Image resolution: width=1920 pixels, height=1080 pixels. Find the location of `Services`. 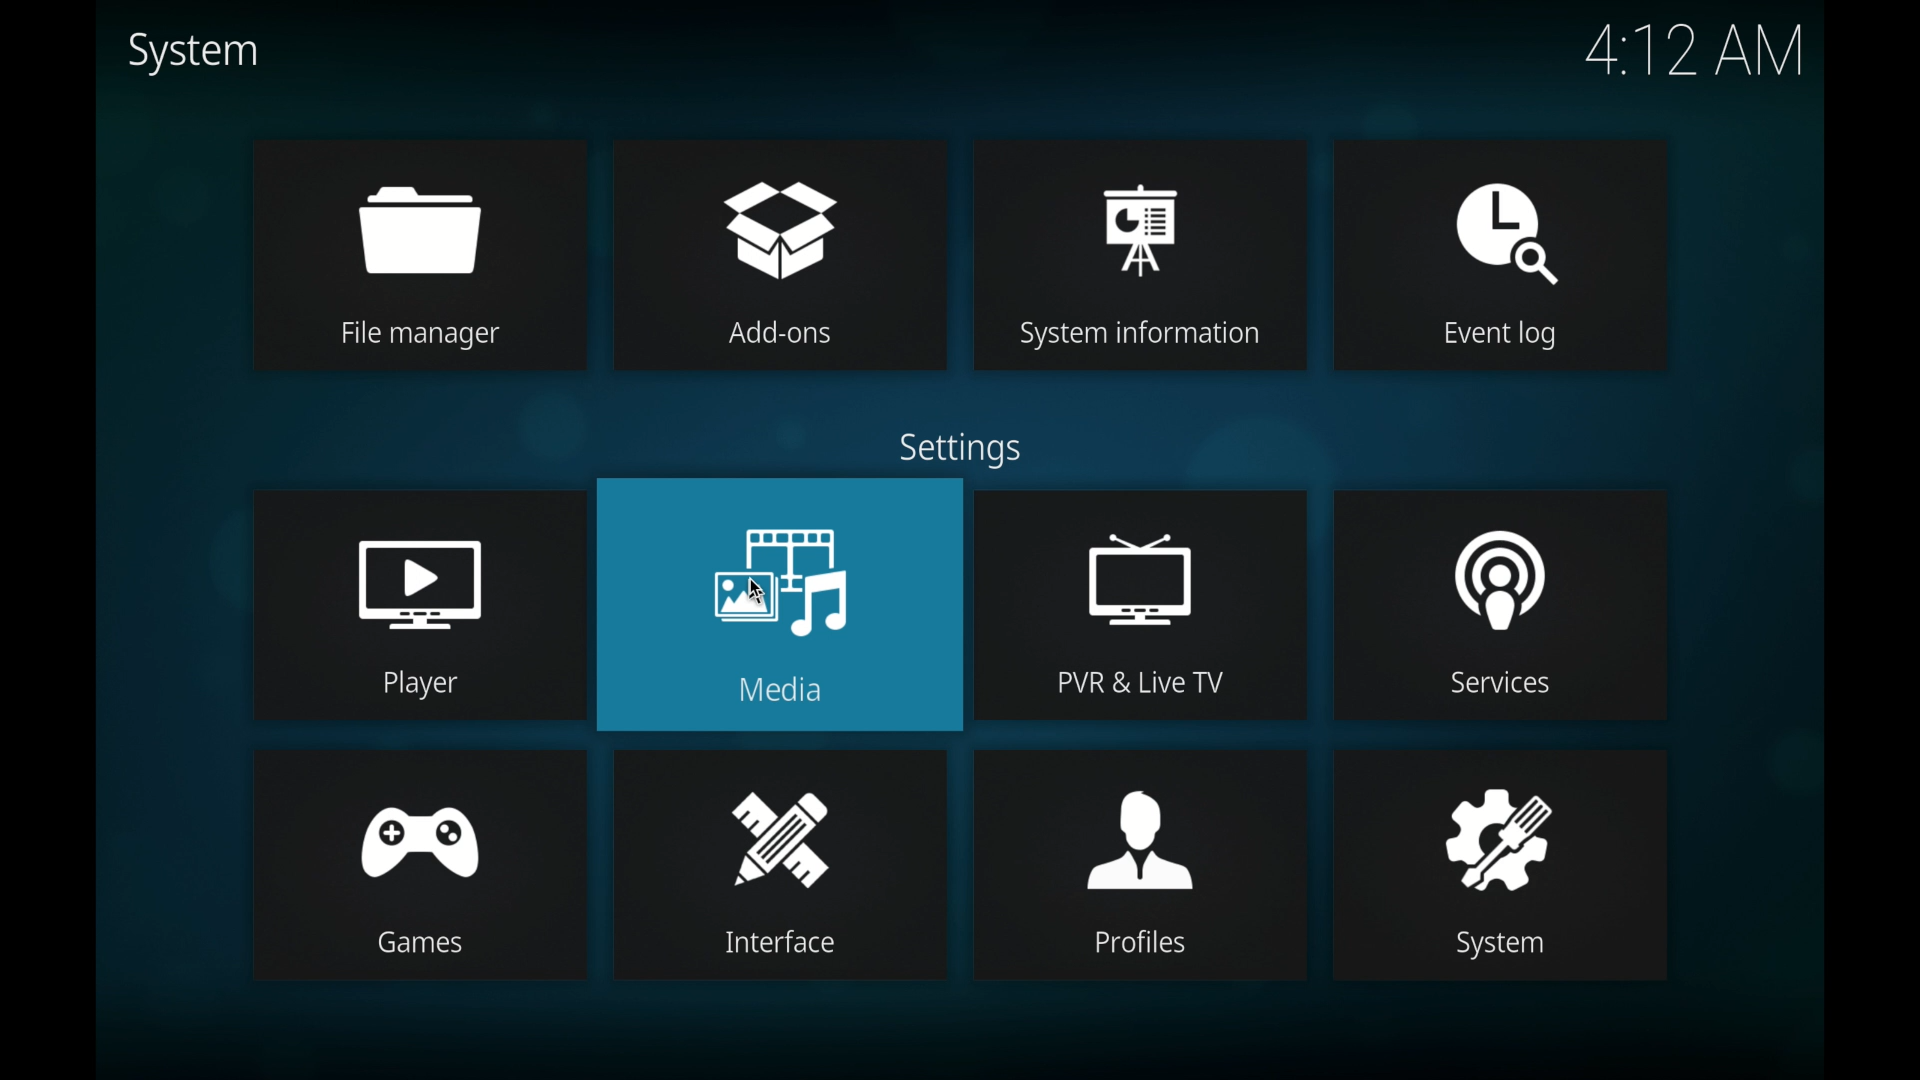

Services is located at coordinates (1501, 689).